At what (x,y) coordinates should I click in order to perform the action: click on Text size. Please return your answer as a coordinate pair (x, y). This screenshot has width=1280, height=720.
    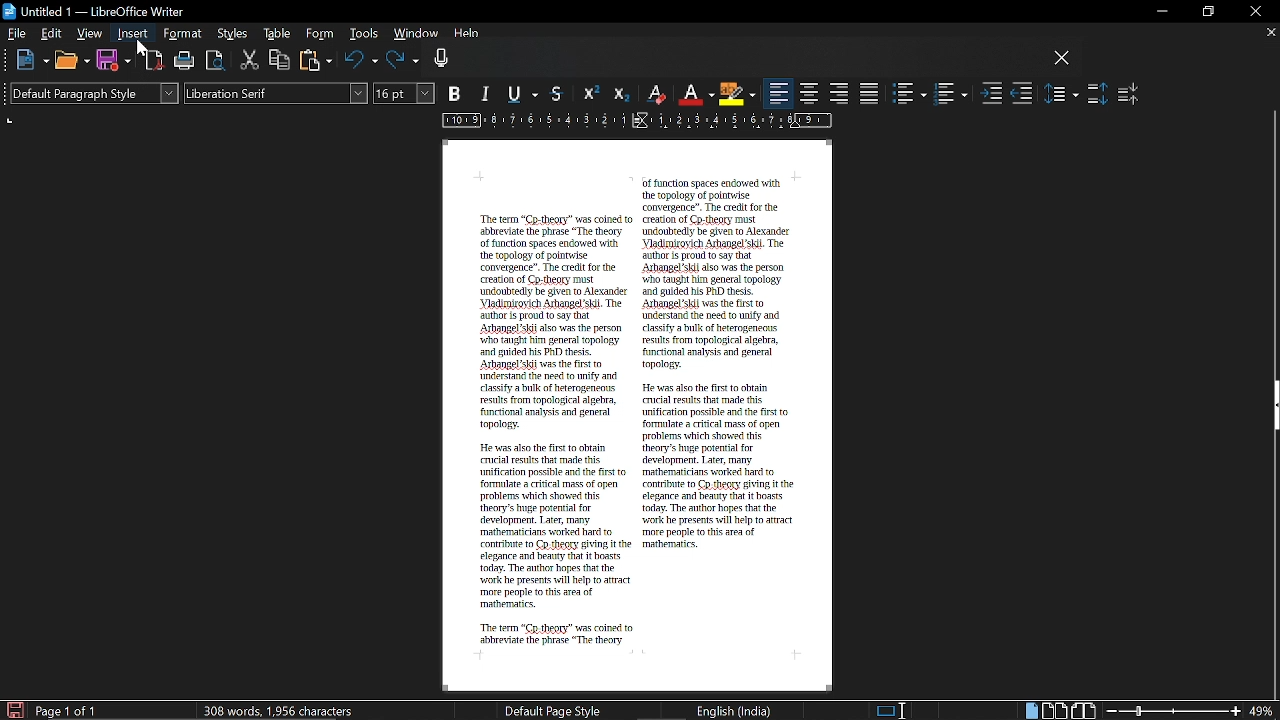
    Looking at the image, I should click on (405, 93).